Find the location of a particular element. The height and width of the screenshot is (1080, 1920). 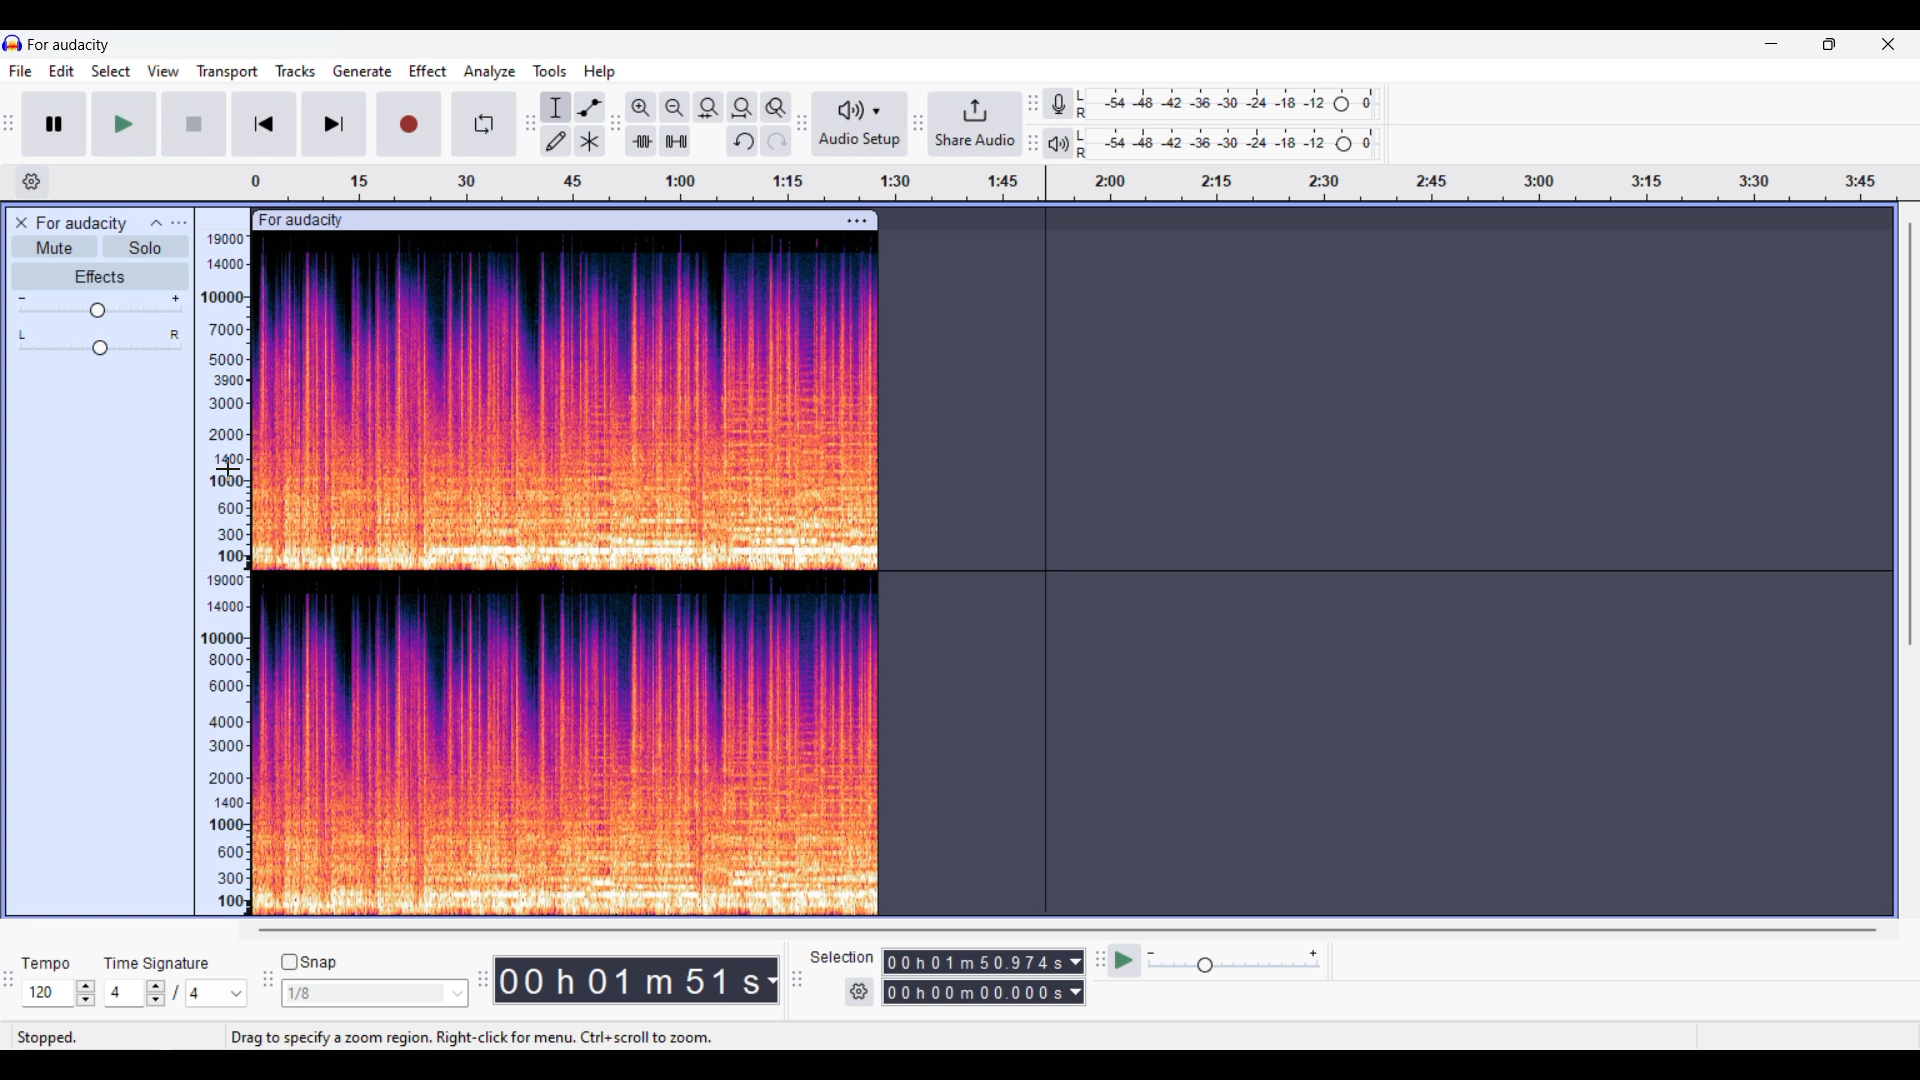

Select menu is located at coordinates (111, 70).